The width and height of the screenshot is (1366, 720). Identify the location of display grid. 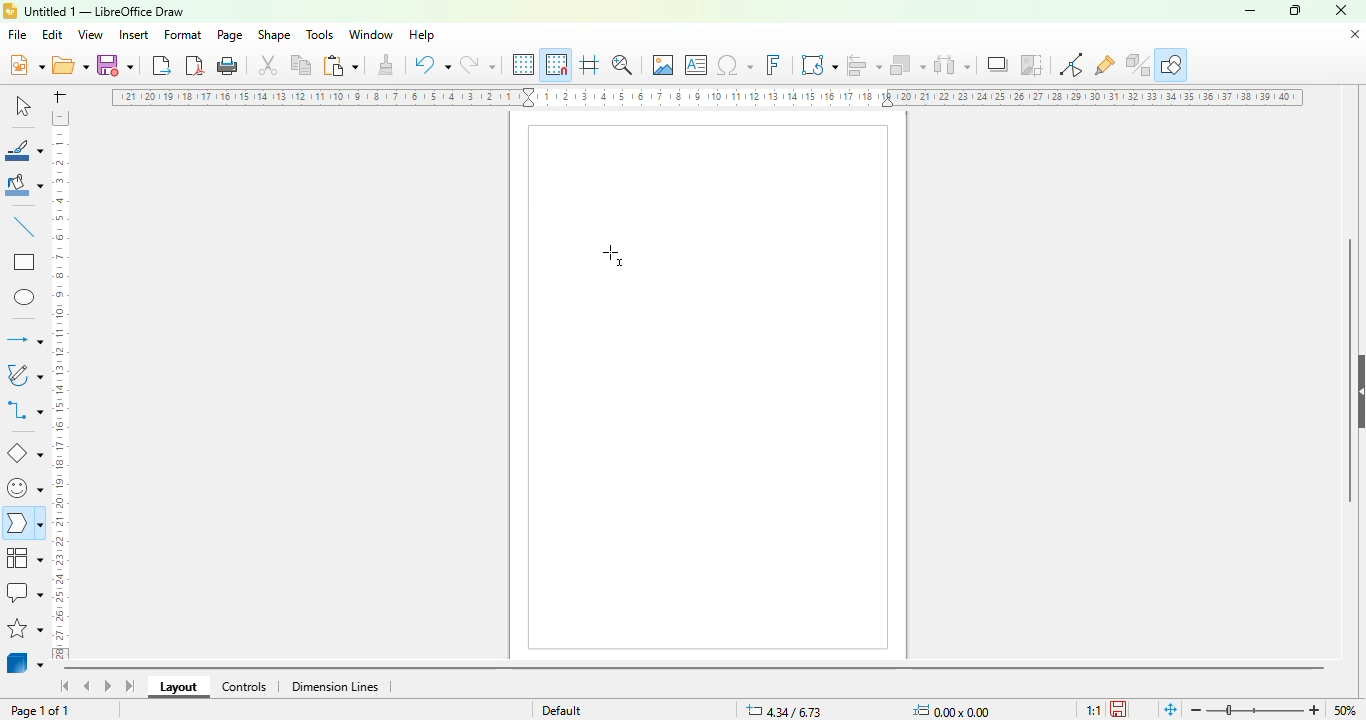
(525, 65).